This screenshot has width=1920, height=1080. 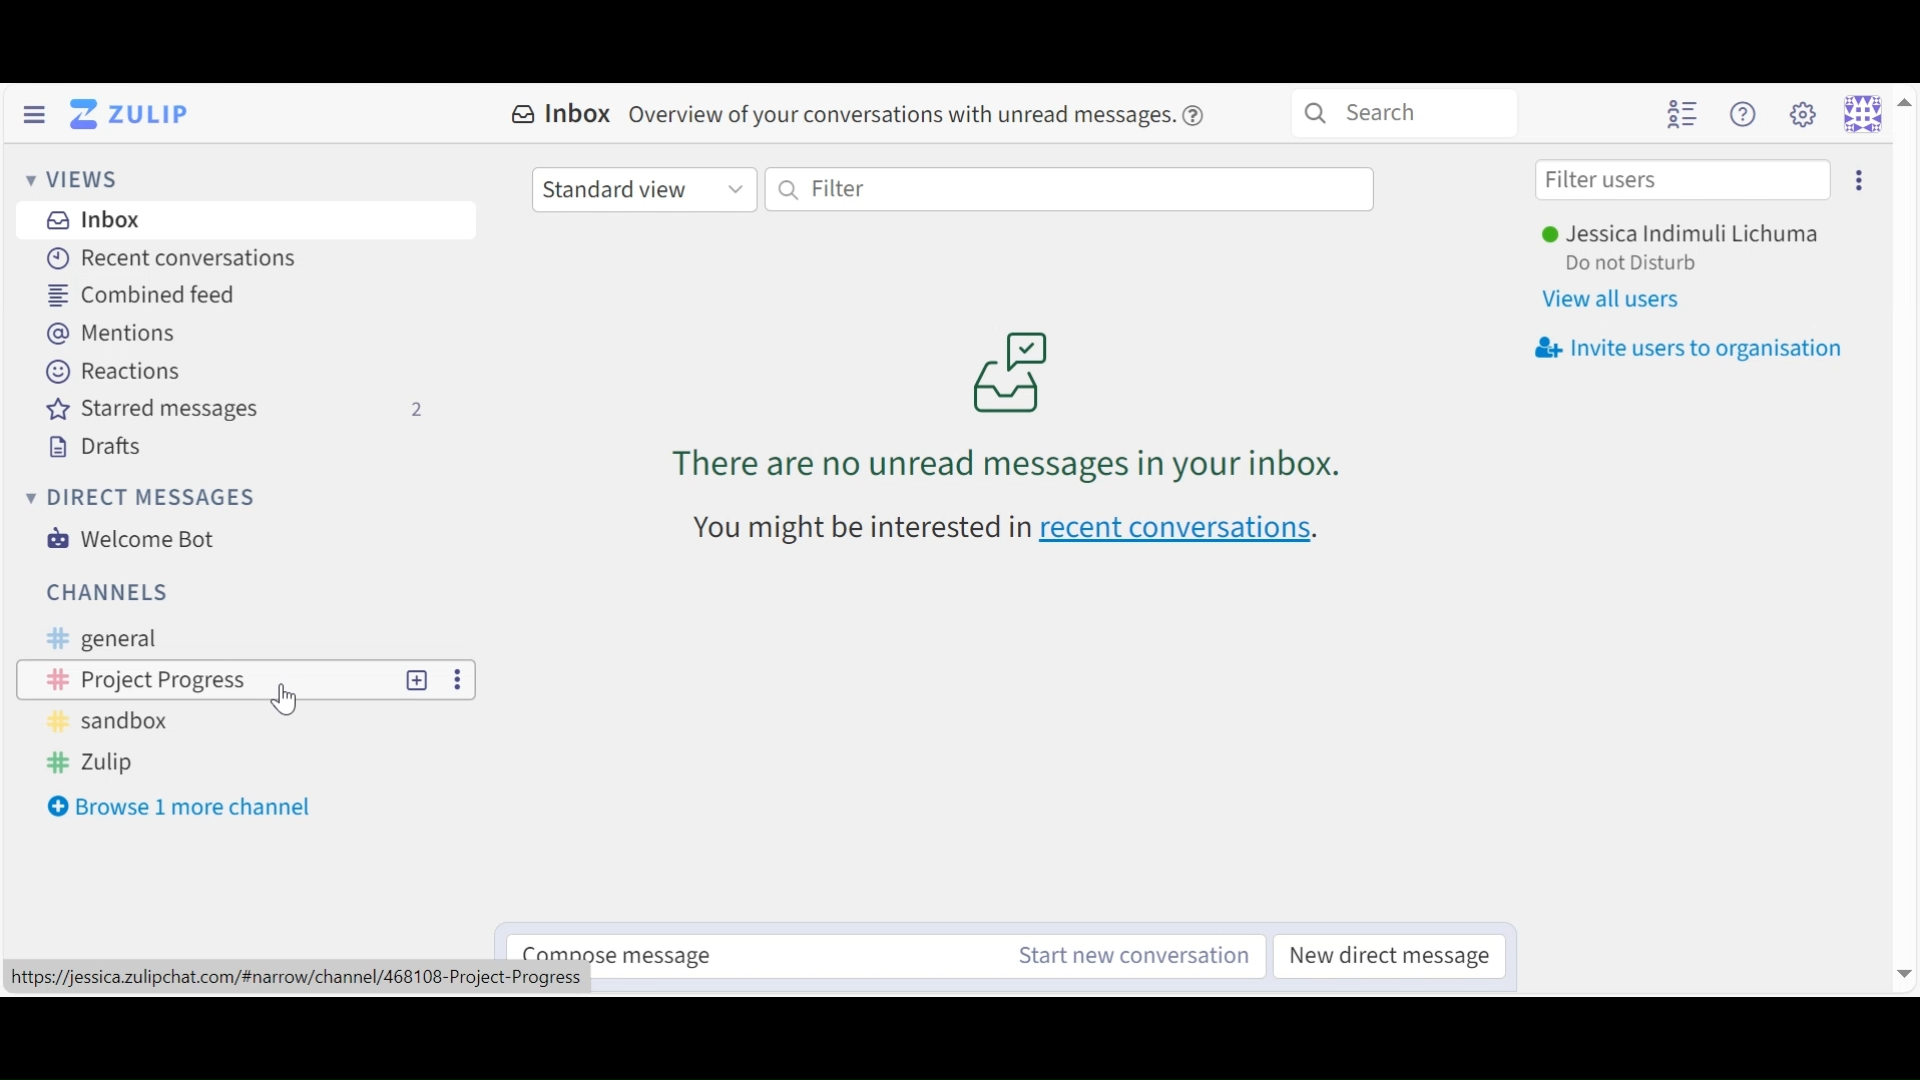 What do you see at coordinates (93, 221) in the screenshot?
I see `Inbox` at bounding box center [93, 221].